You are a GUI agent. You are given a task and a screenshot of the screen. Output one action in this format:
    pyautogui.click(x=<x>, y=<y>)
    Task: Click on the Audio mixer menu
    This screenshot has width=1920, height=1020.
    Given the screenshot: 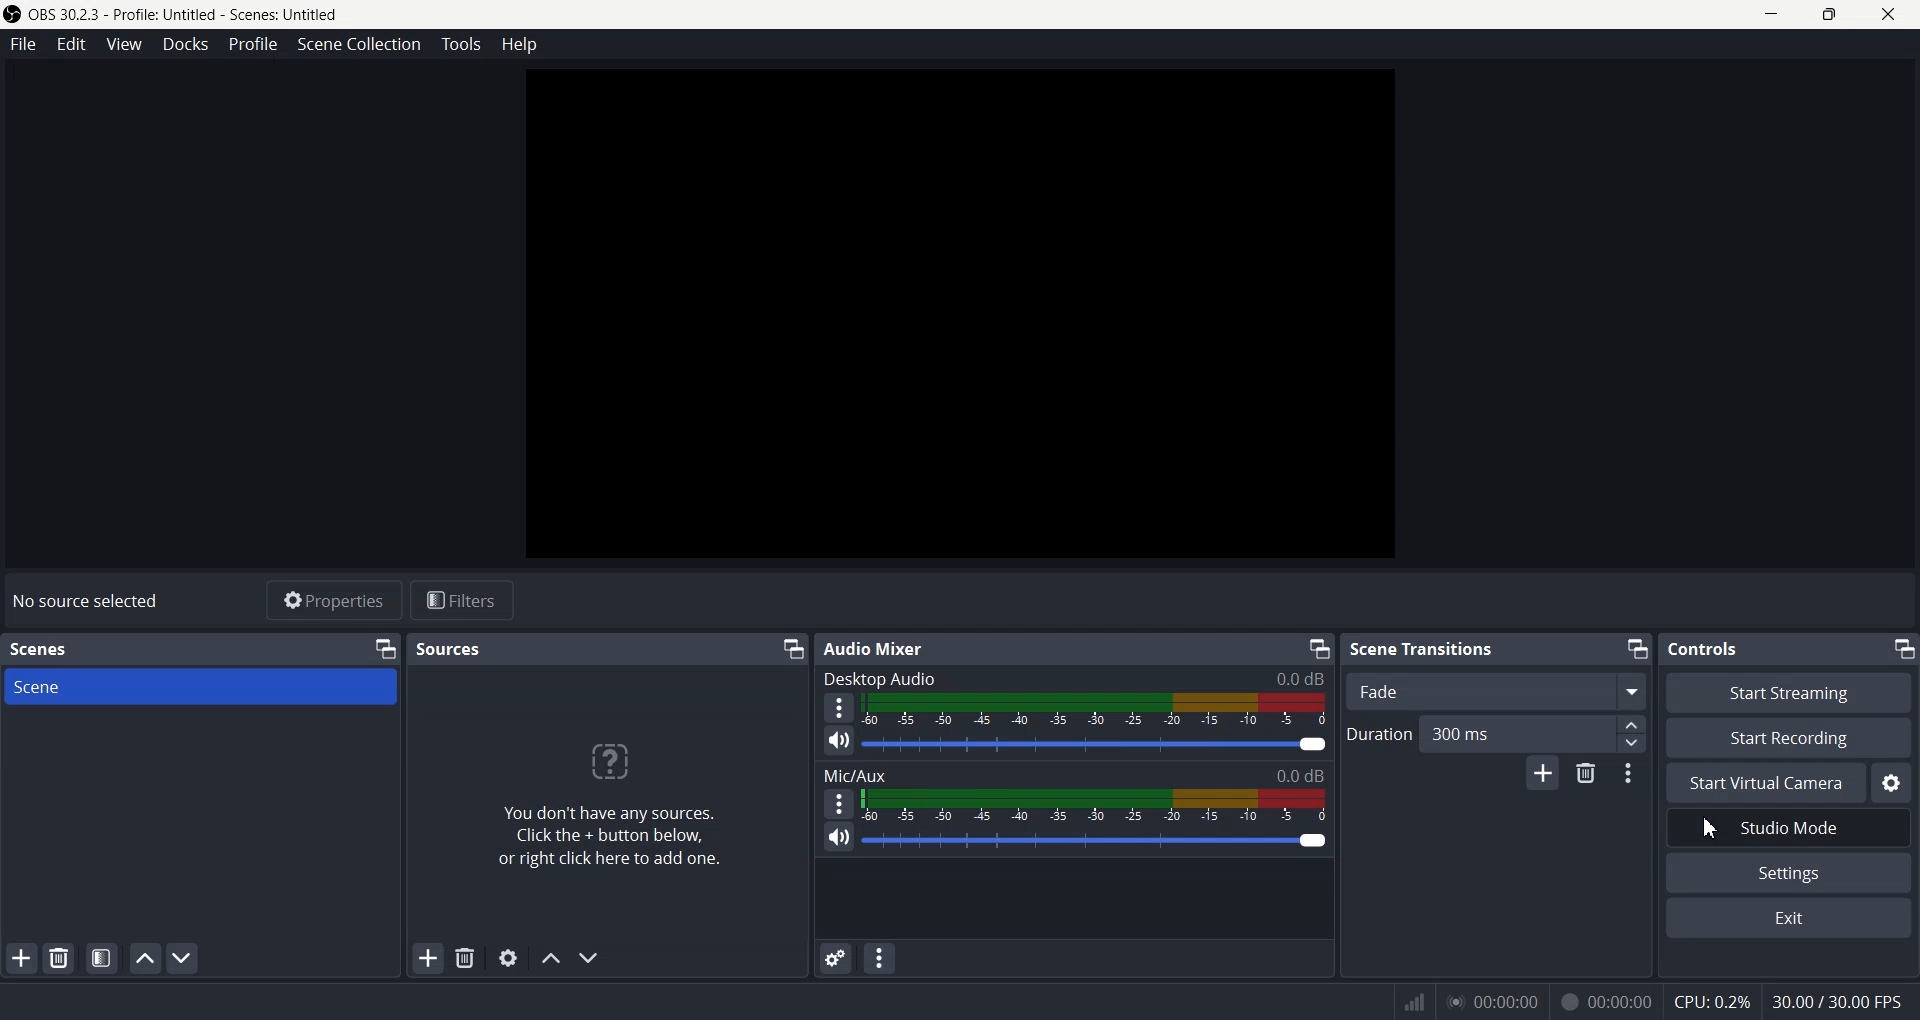 What is the action you would take?
    pyautogui.click(x=889, y=961)
    